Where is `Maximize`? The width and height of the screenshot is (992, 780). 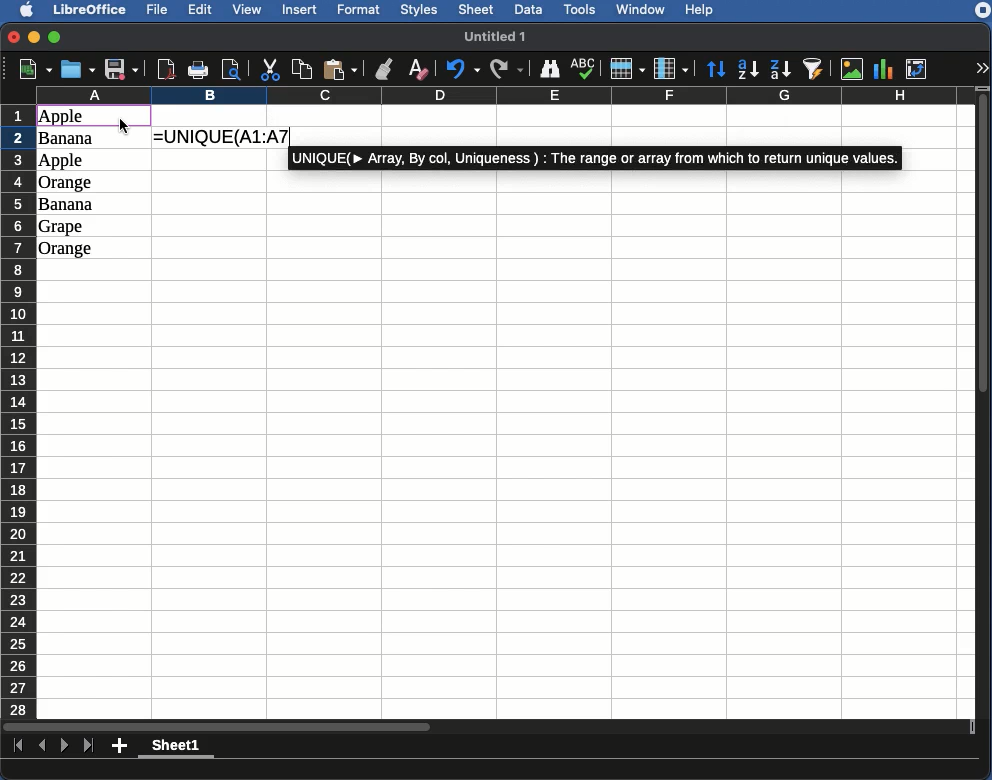 Maximize is located at coordinates (55, 36).